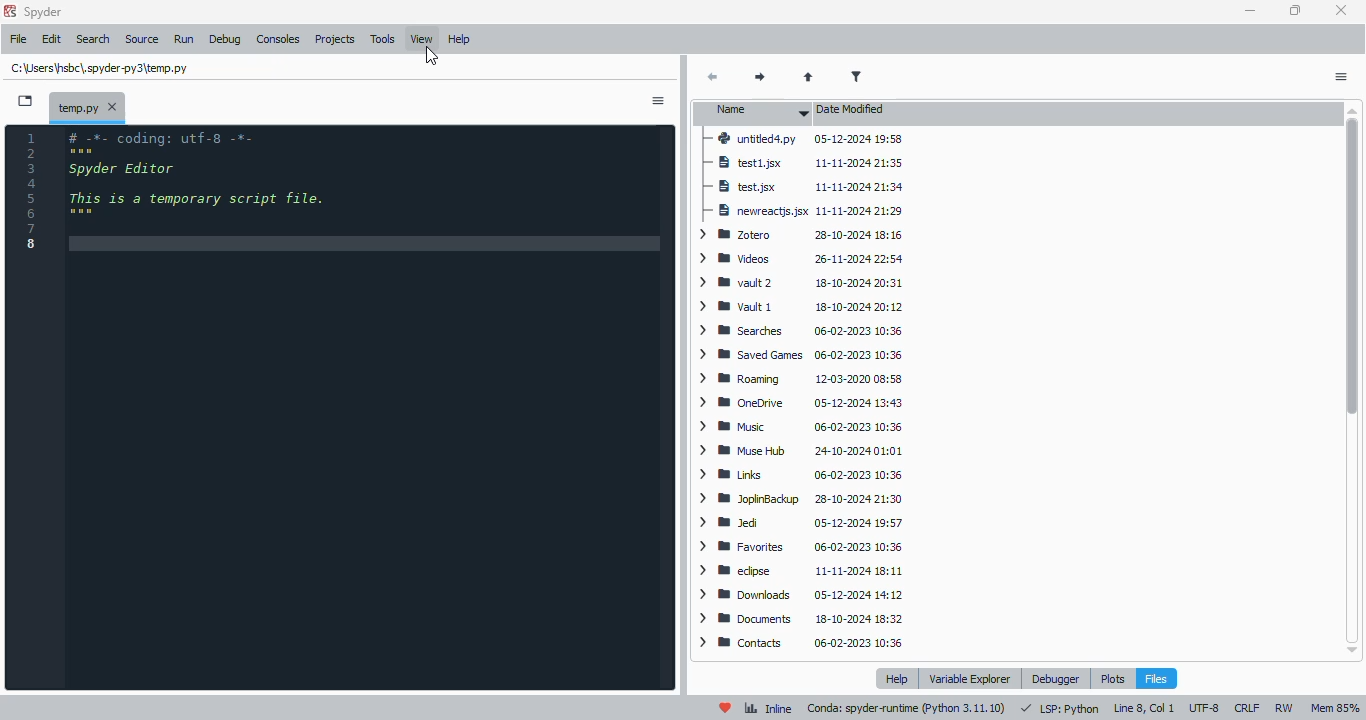 The width and height of the screenshot is (1366, 720). Describe the element at coordinates (95, 39) in the screenshot. I see `search` at that location.